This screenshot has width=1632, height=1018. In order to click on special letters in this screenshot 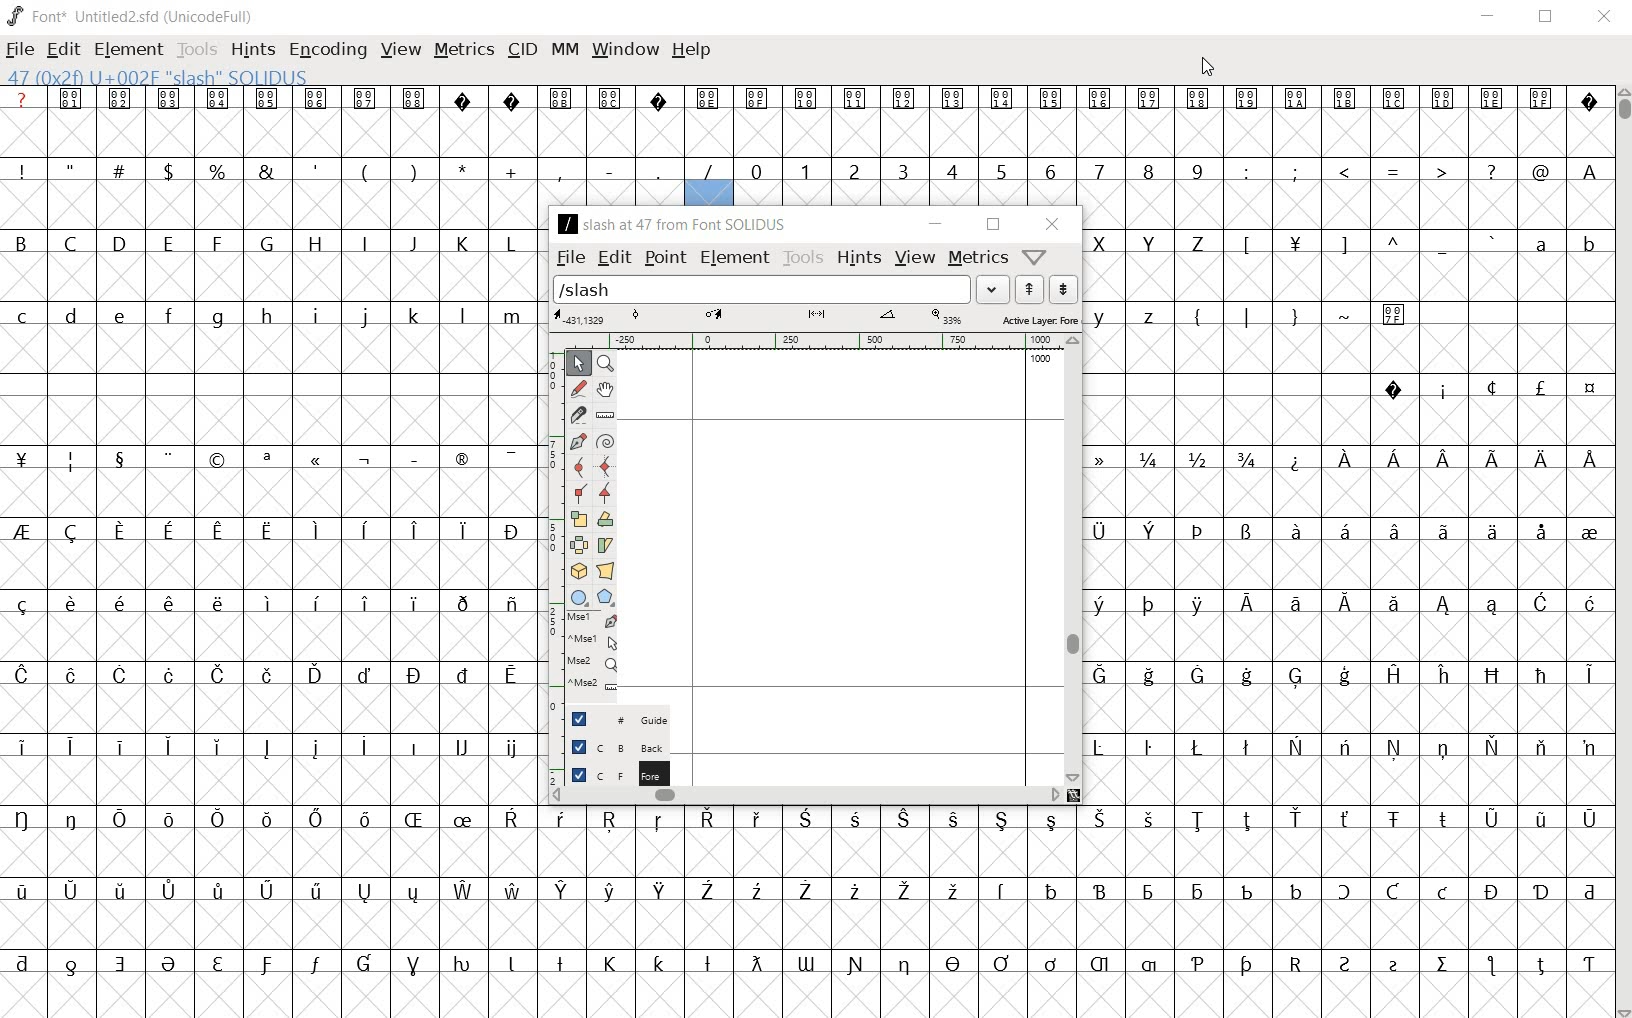, I will do `click(276, 748)`.